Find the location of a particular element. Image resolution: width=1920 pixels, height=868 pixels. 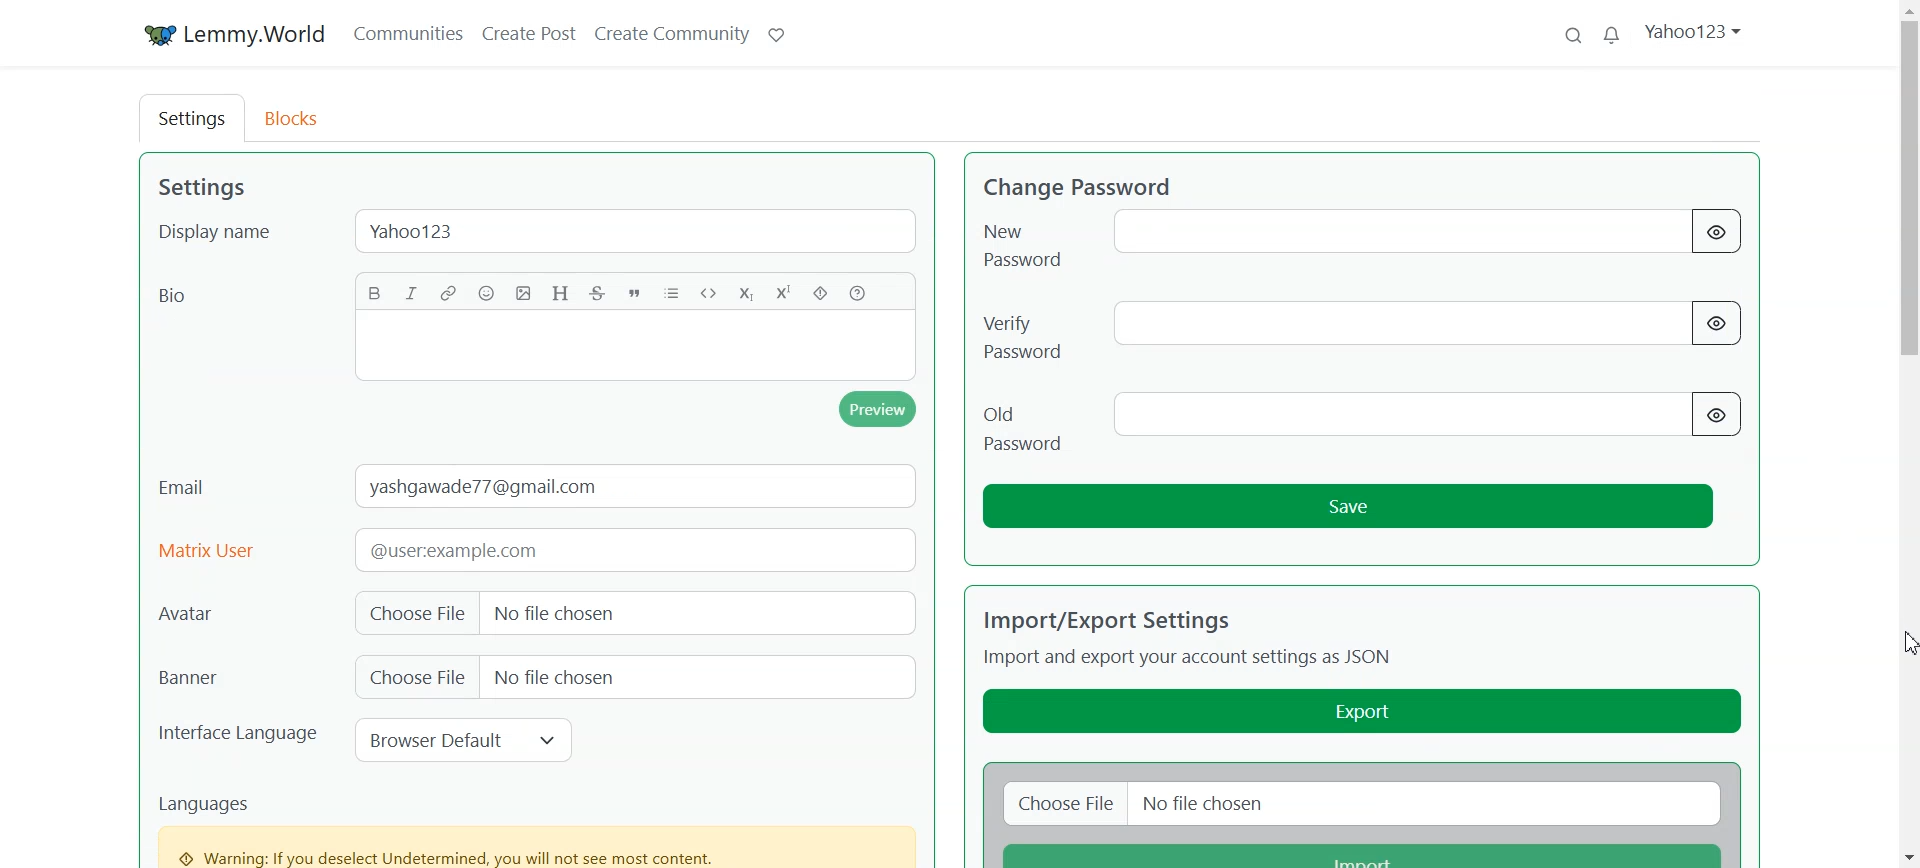

Email is located at coordinates (188, 487).